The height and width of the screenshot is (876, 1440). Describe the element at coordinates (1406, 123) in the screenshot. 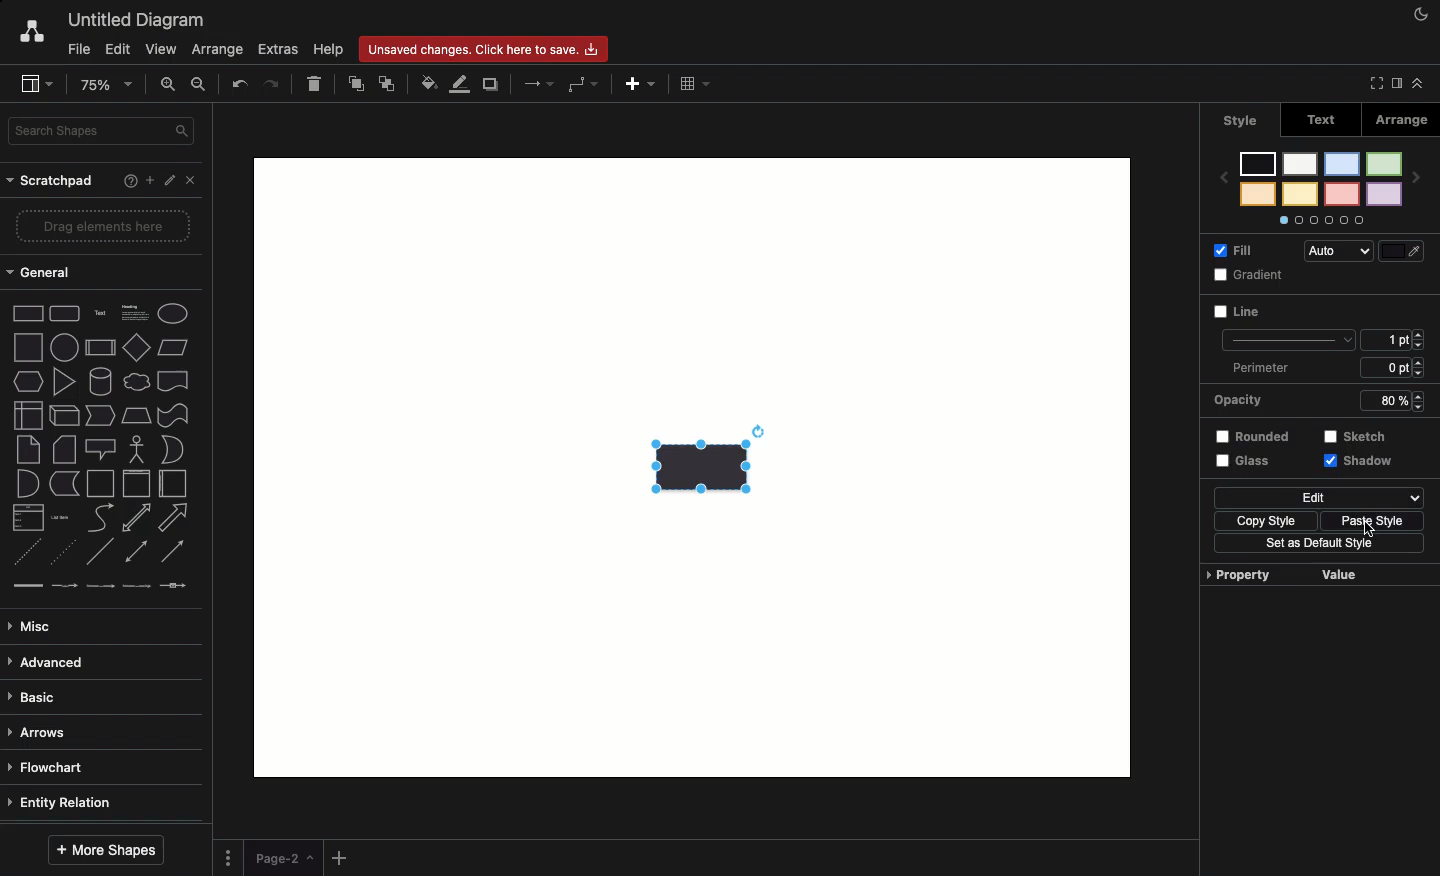

I see `Arrange` at that location.